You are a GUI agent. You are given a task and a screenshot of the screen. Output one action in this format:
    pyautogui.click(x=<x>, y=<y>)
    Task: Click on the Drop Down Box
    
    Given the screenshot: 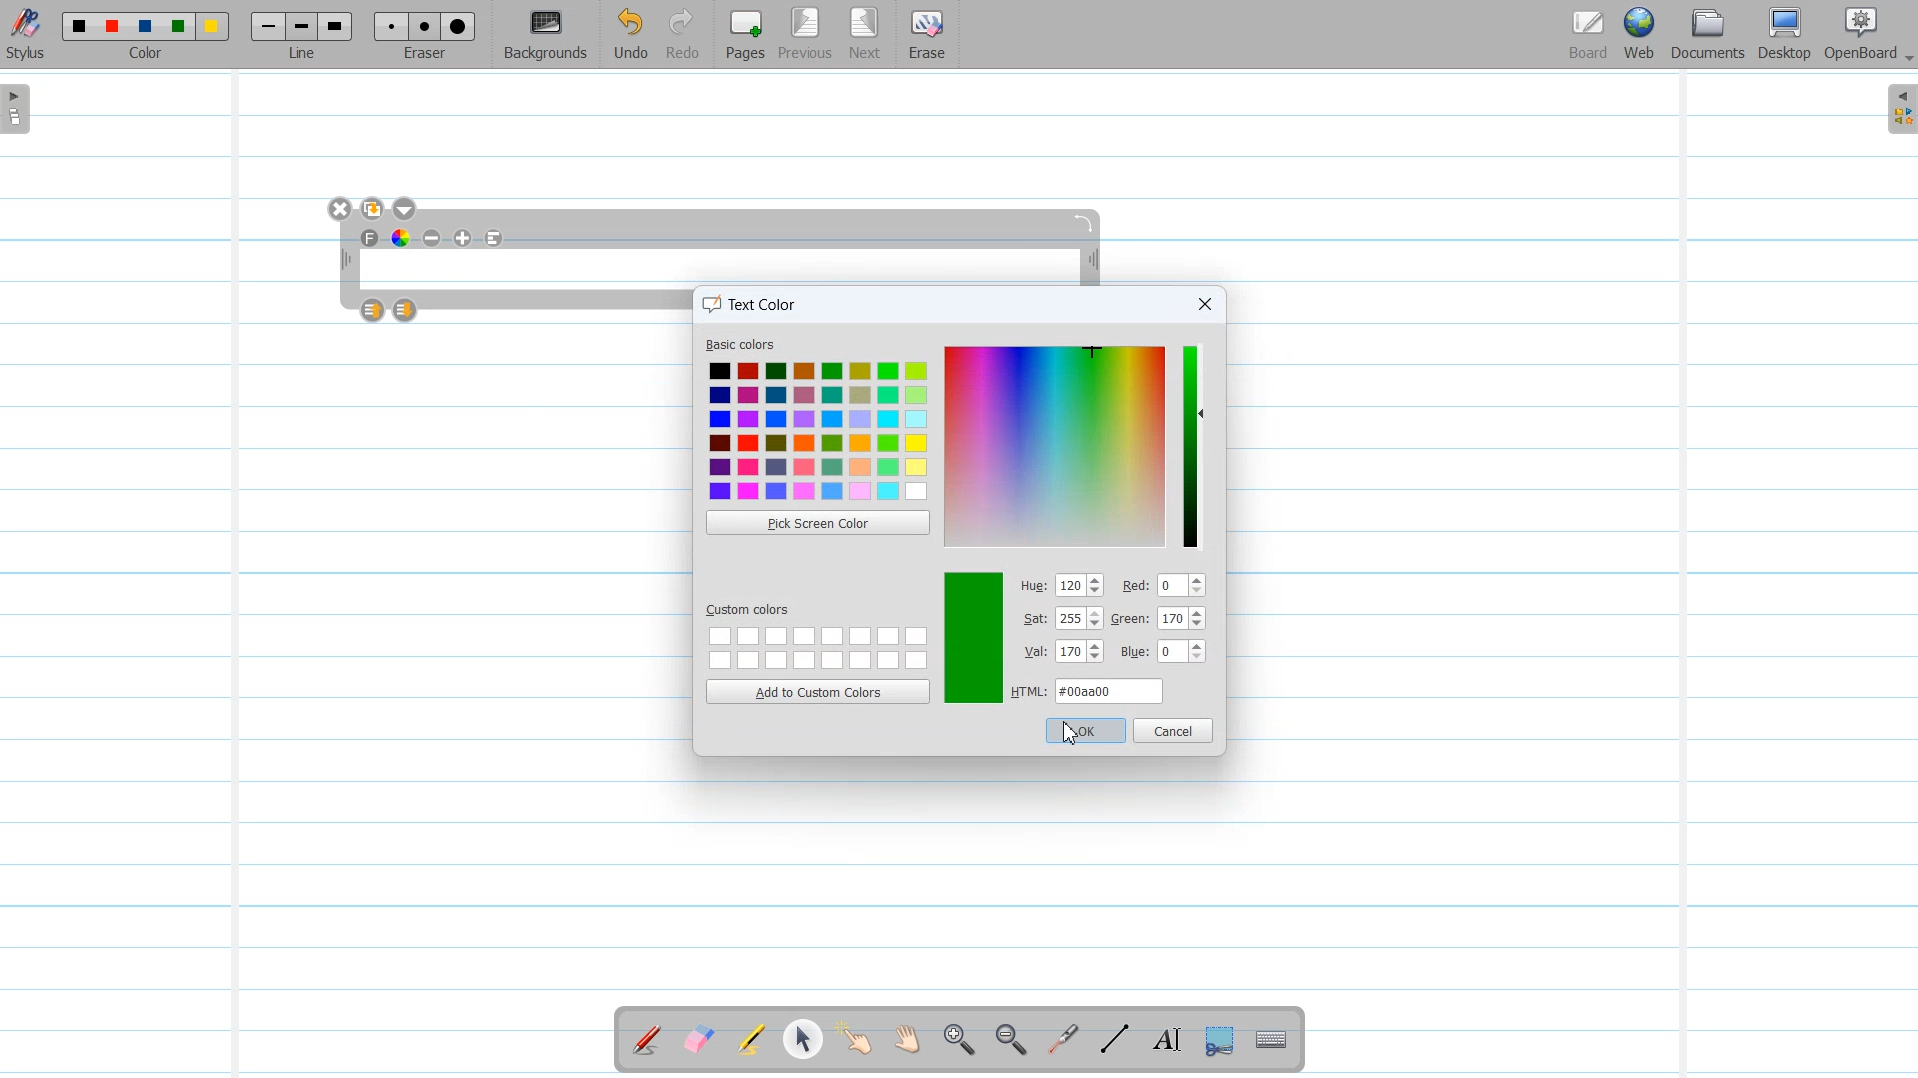 What is the action you would take?
    pyautogui.click(x=1906, y=59)
    